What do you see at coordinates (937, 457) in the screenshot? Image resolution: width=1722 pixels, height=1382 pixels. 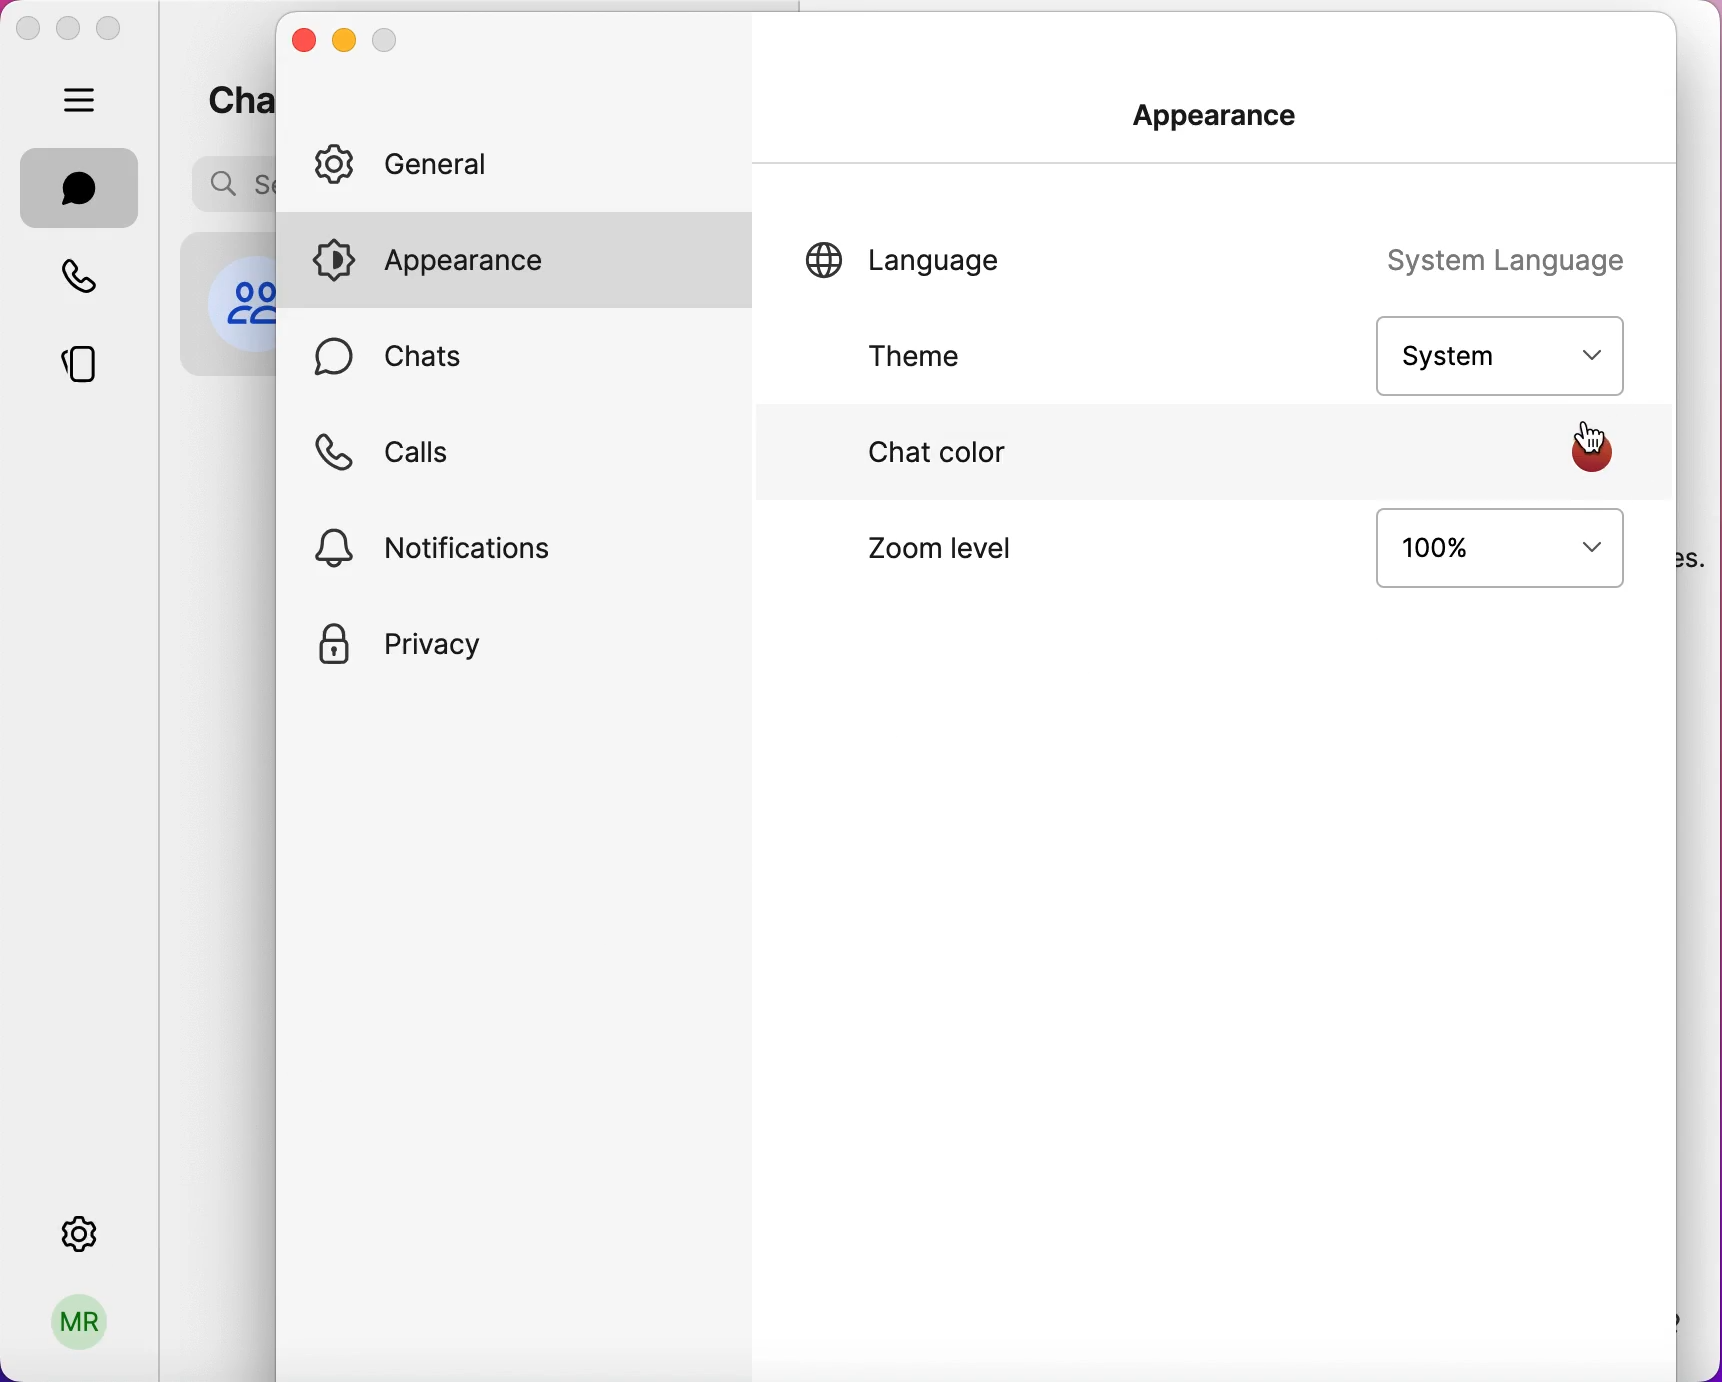 I see `chat color` at bounding box center [937, 457].